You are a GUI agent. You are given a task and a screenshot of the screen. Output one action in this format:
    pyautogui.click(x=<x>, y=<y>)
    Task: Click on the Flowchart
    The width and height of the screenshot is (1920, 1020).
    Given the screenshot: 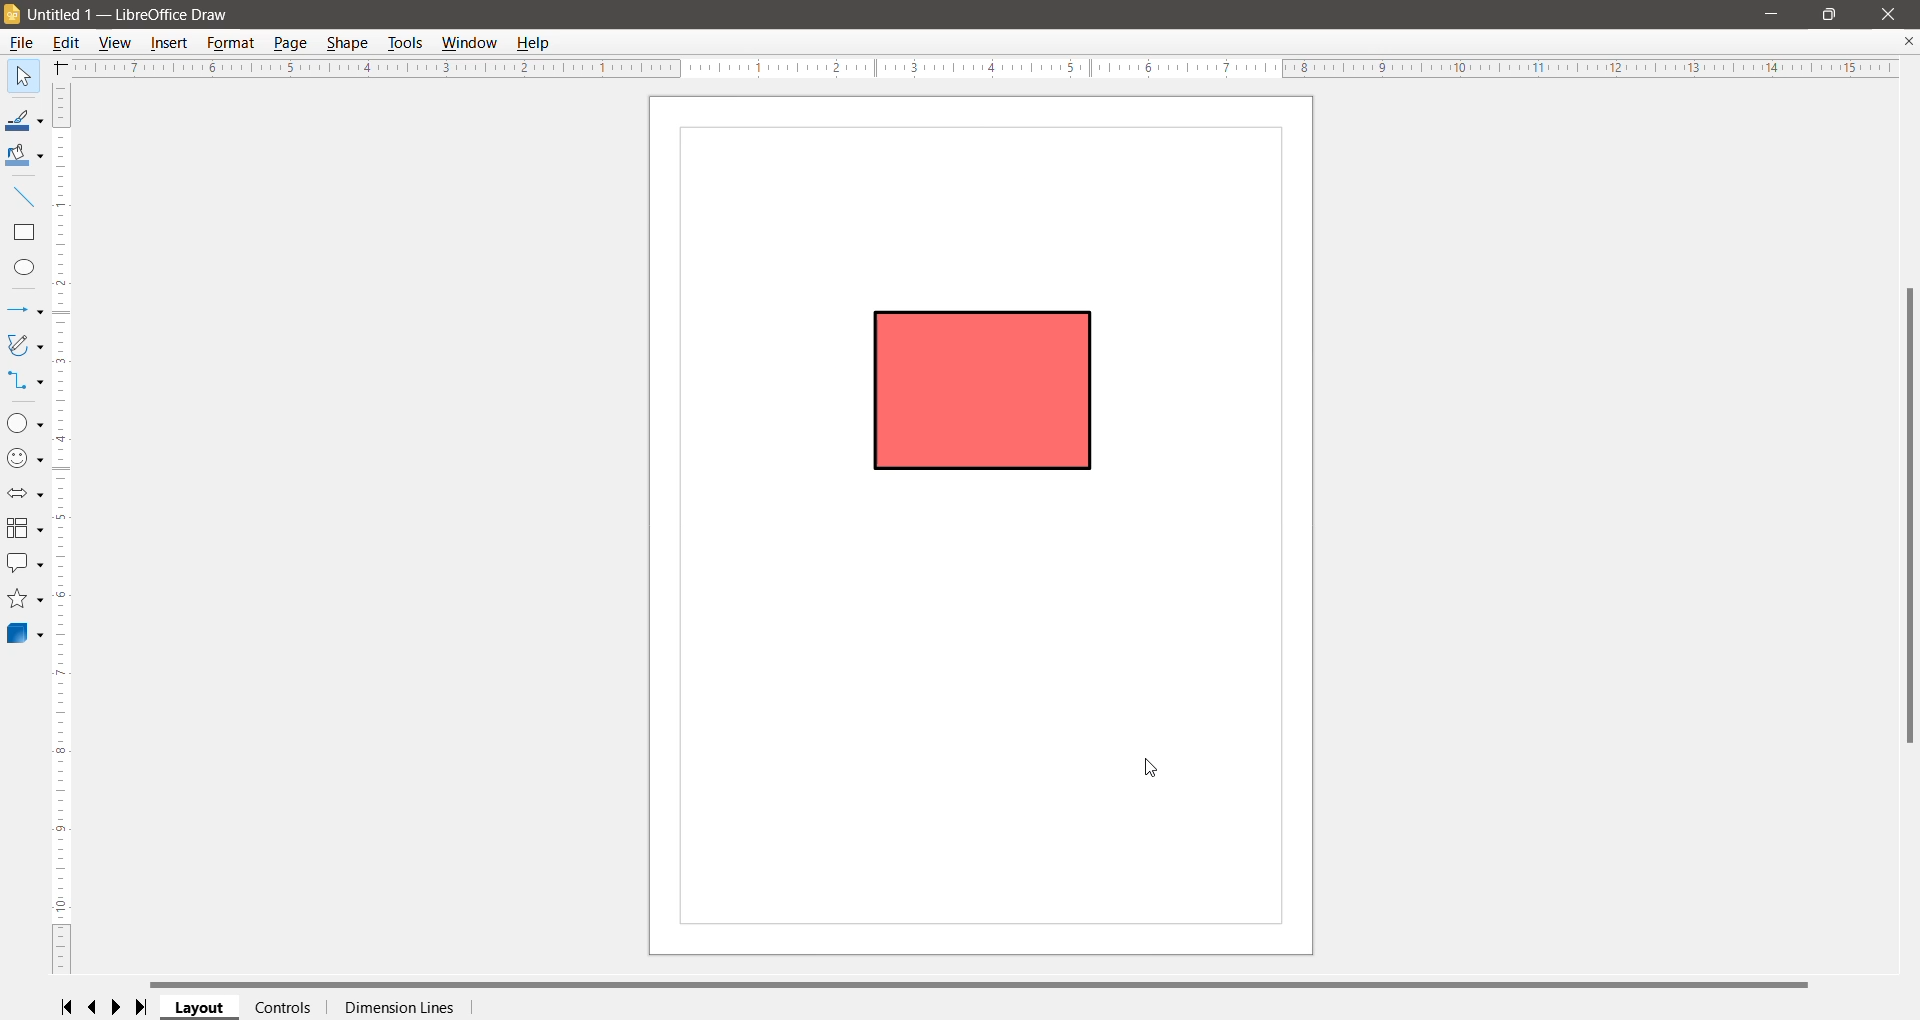 What is the action you would take?
    pyautogui.click(x=24, y=530)
    